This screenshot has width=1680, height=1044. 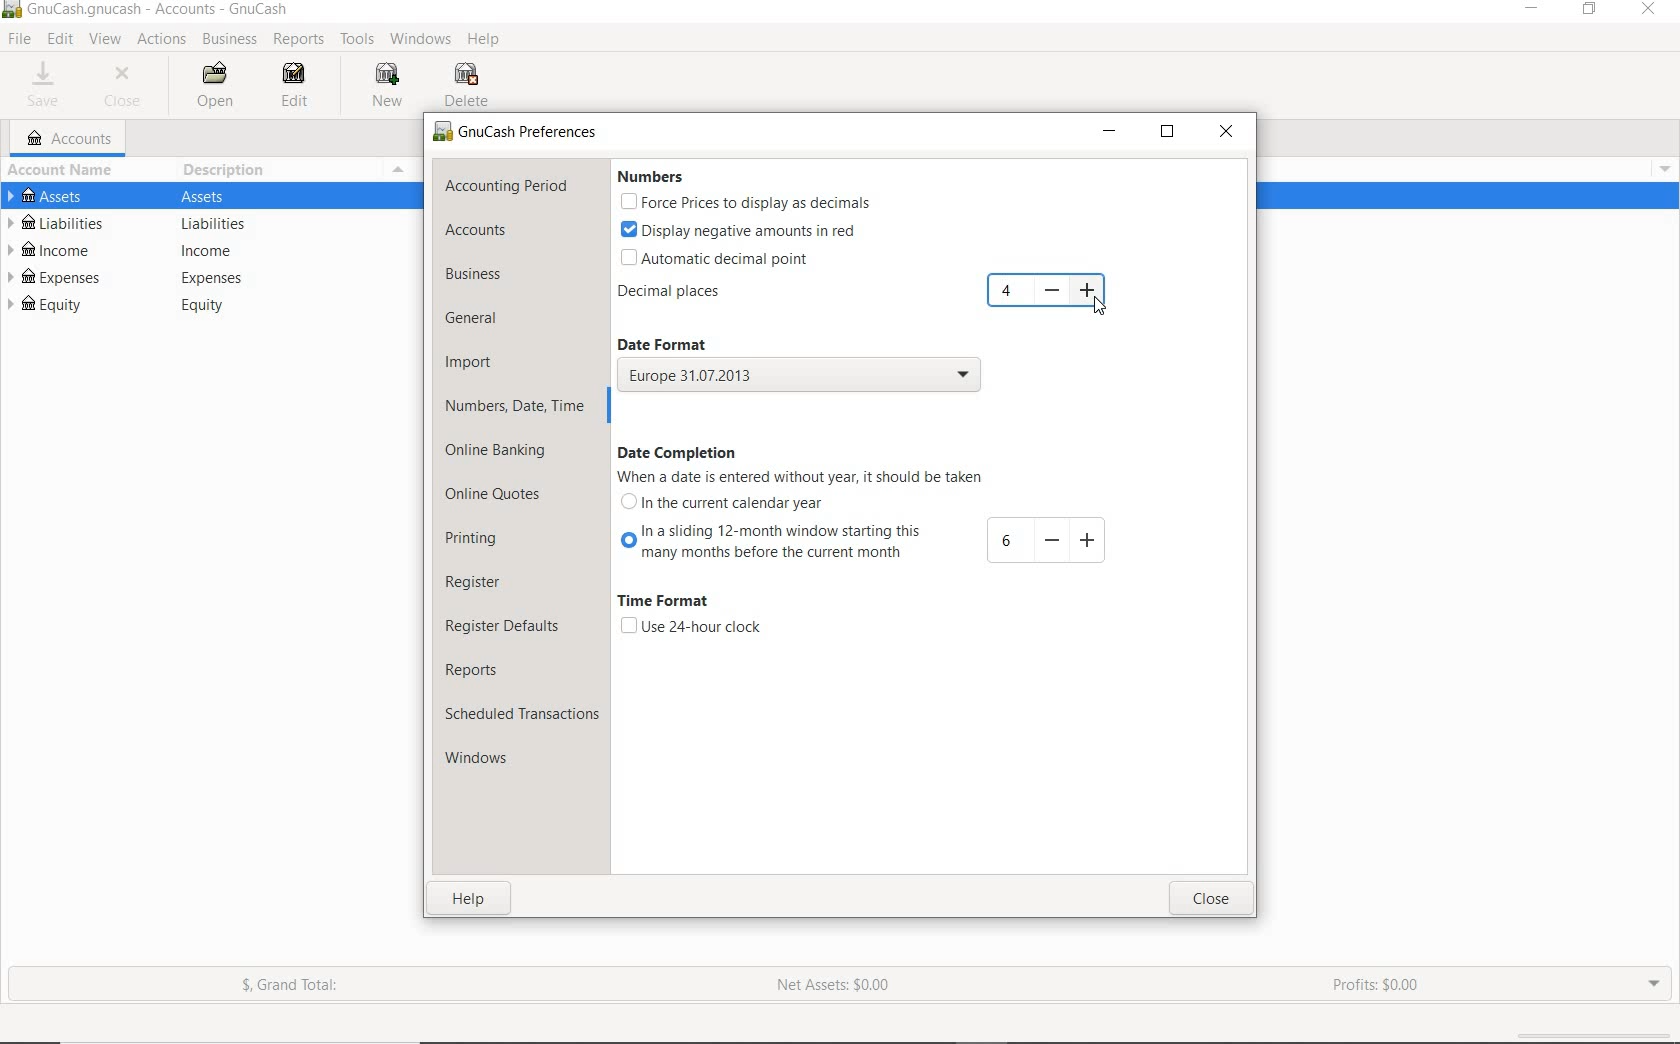 I want to click on GRAND TOTAL, so click(x=292, y=986).